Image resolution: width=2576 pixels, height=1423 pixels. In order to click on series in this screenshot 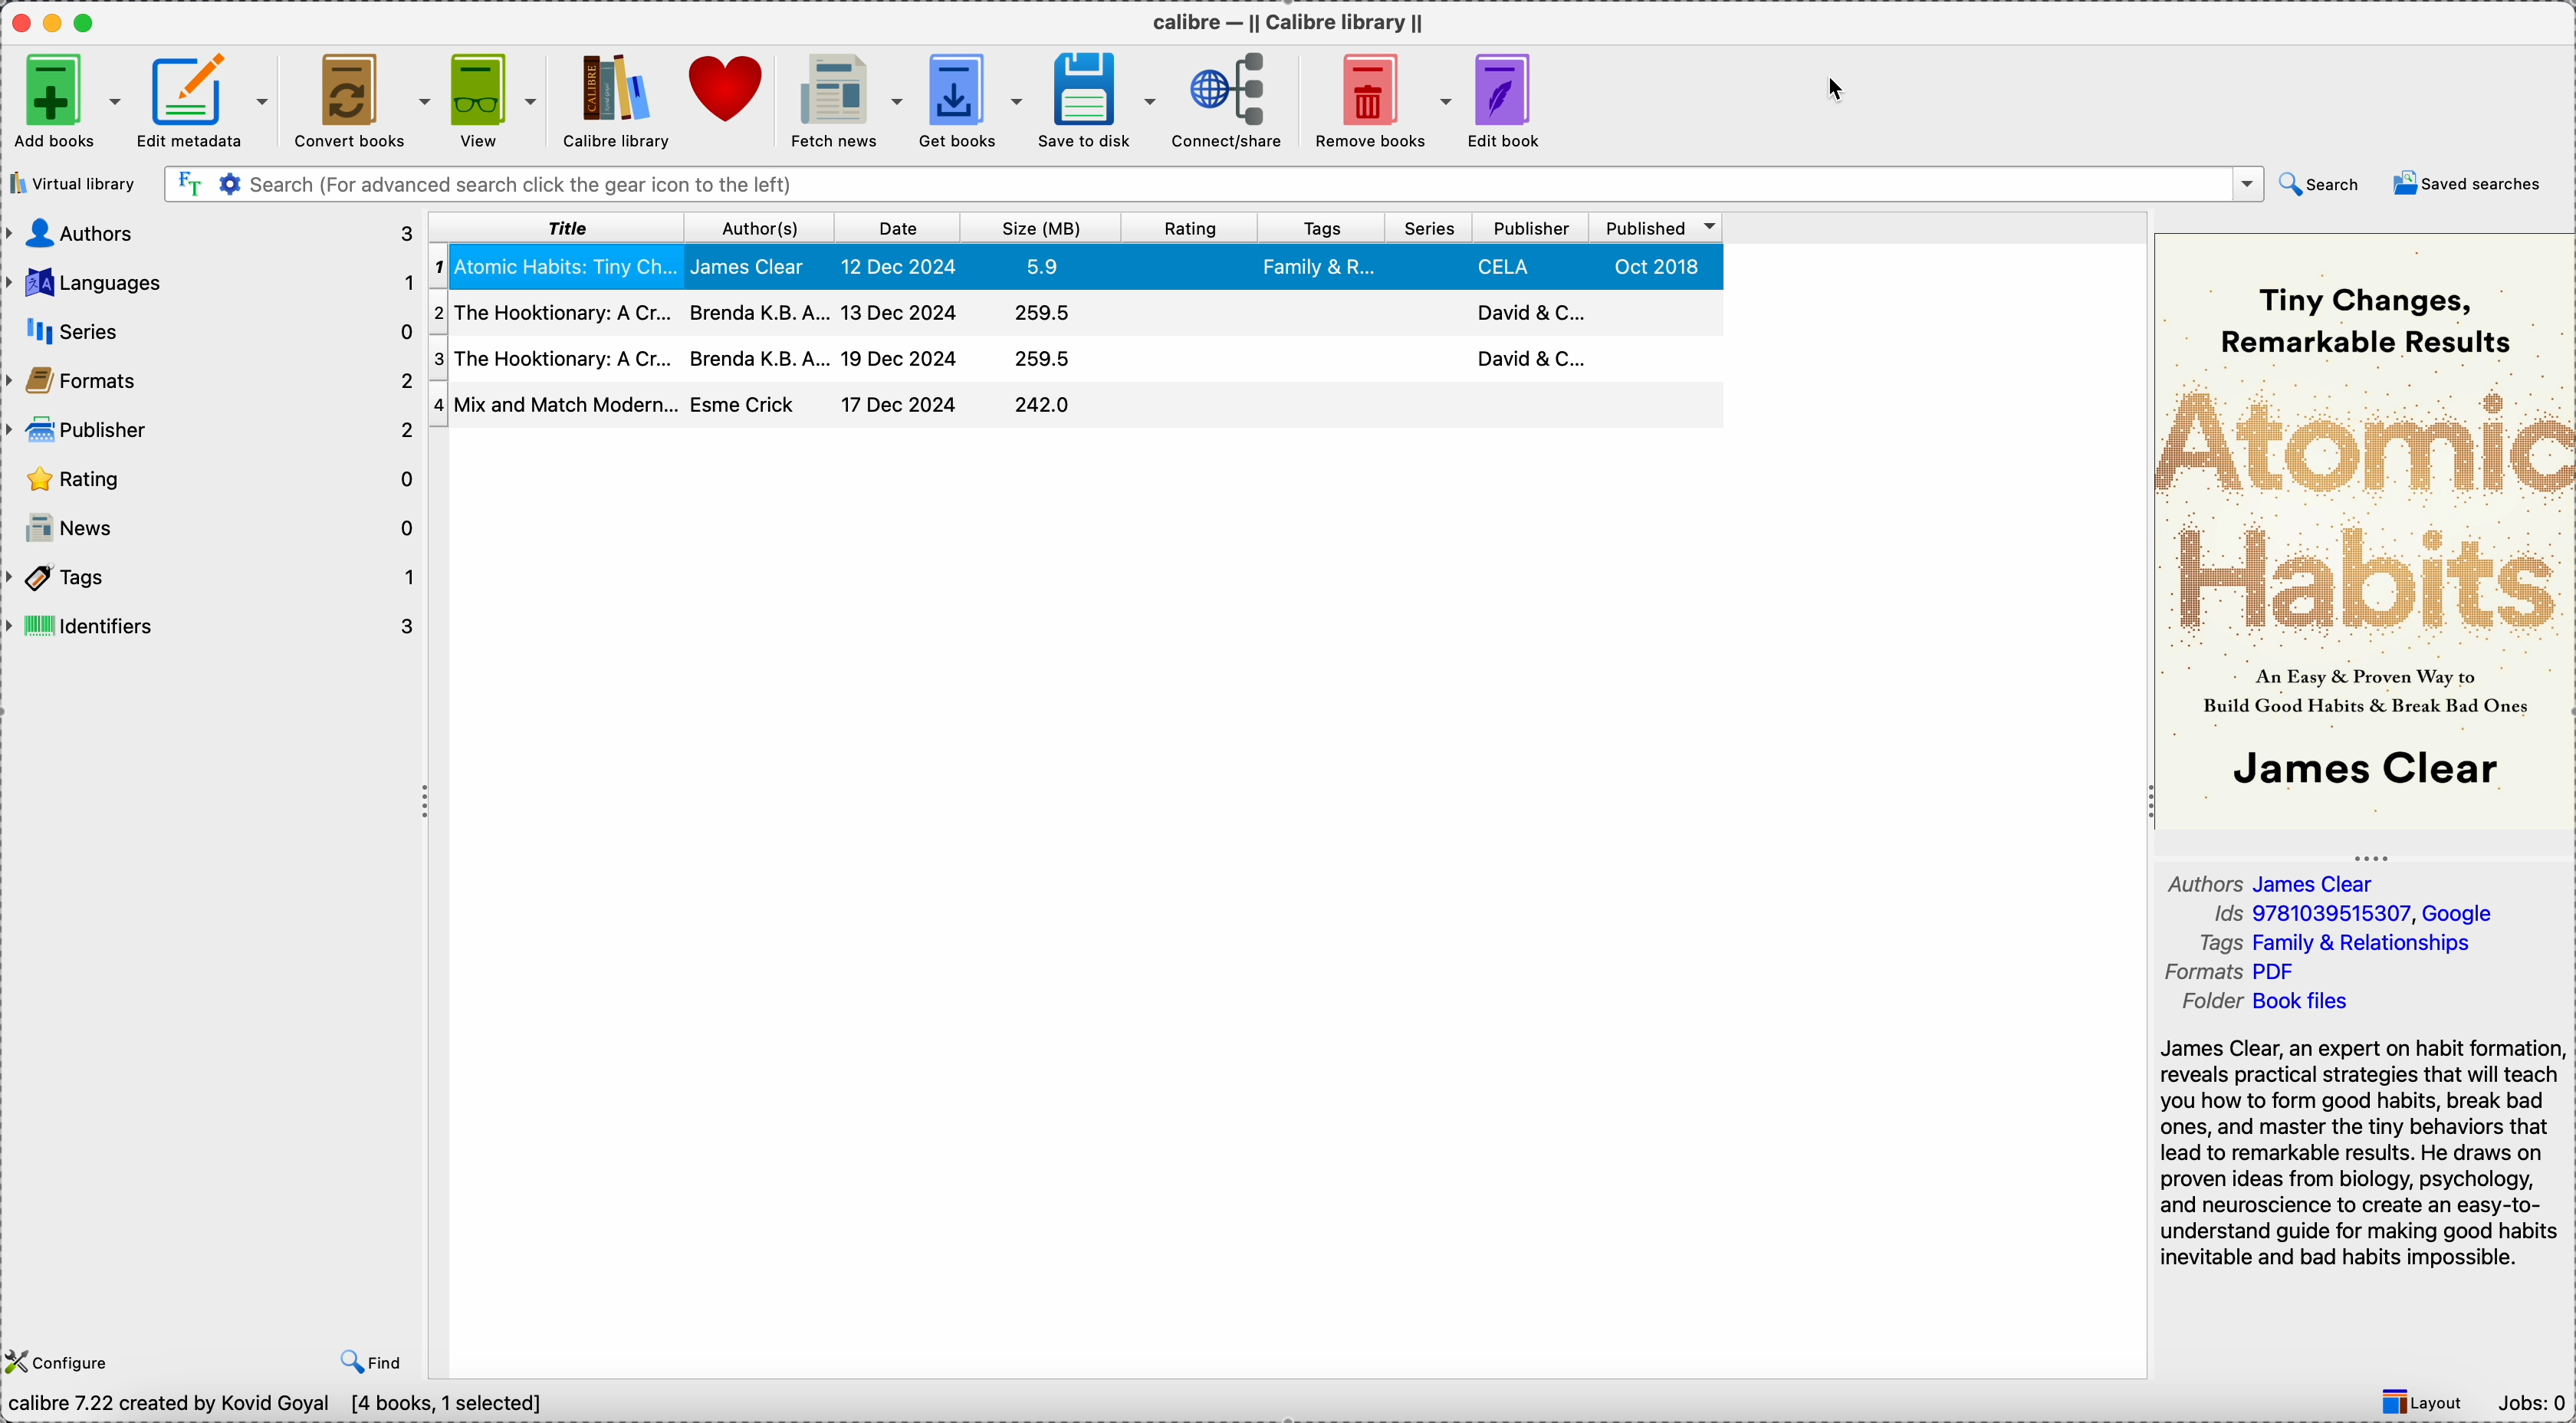, I will do `click(1426, 230)`.